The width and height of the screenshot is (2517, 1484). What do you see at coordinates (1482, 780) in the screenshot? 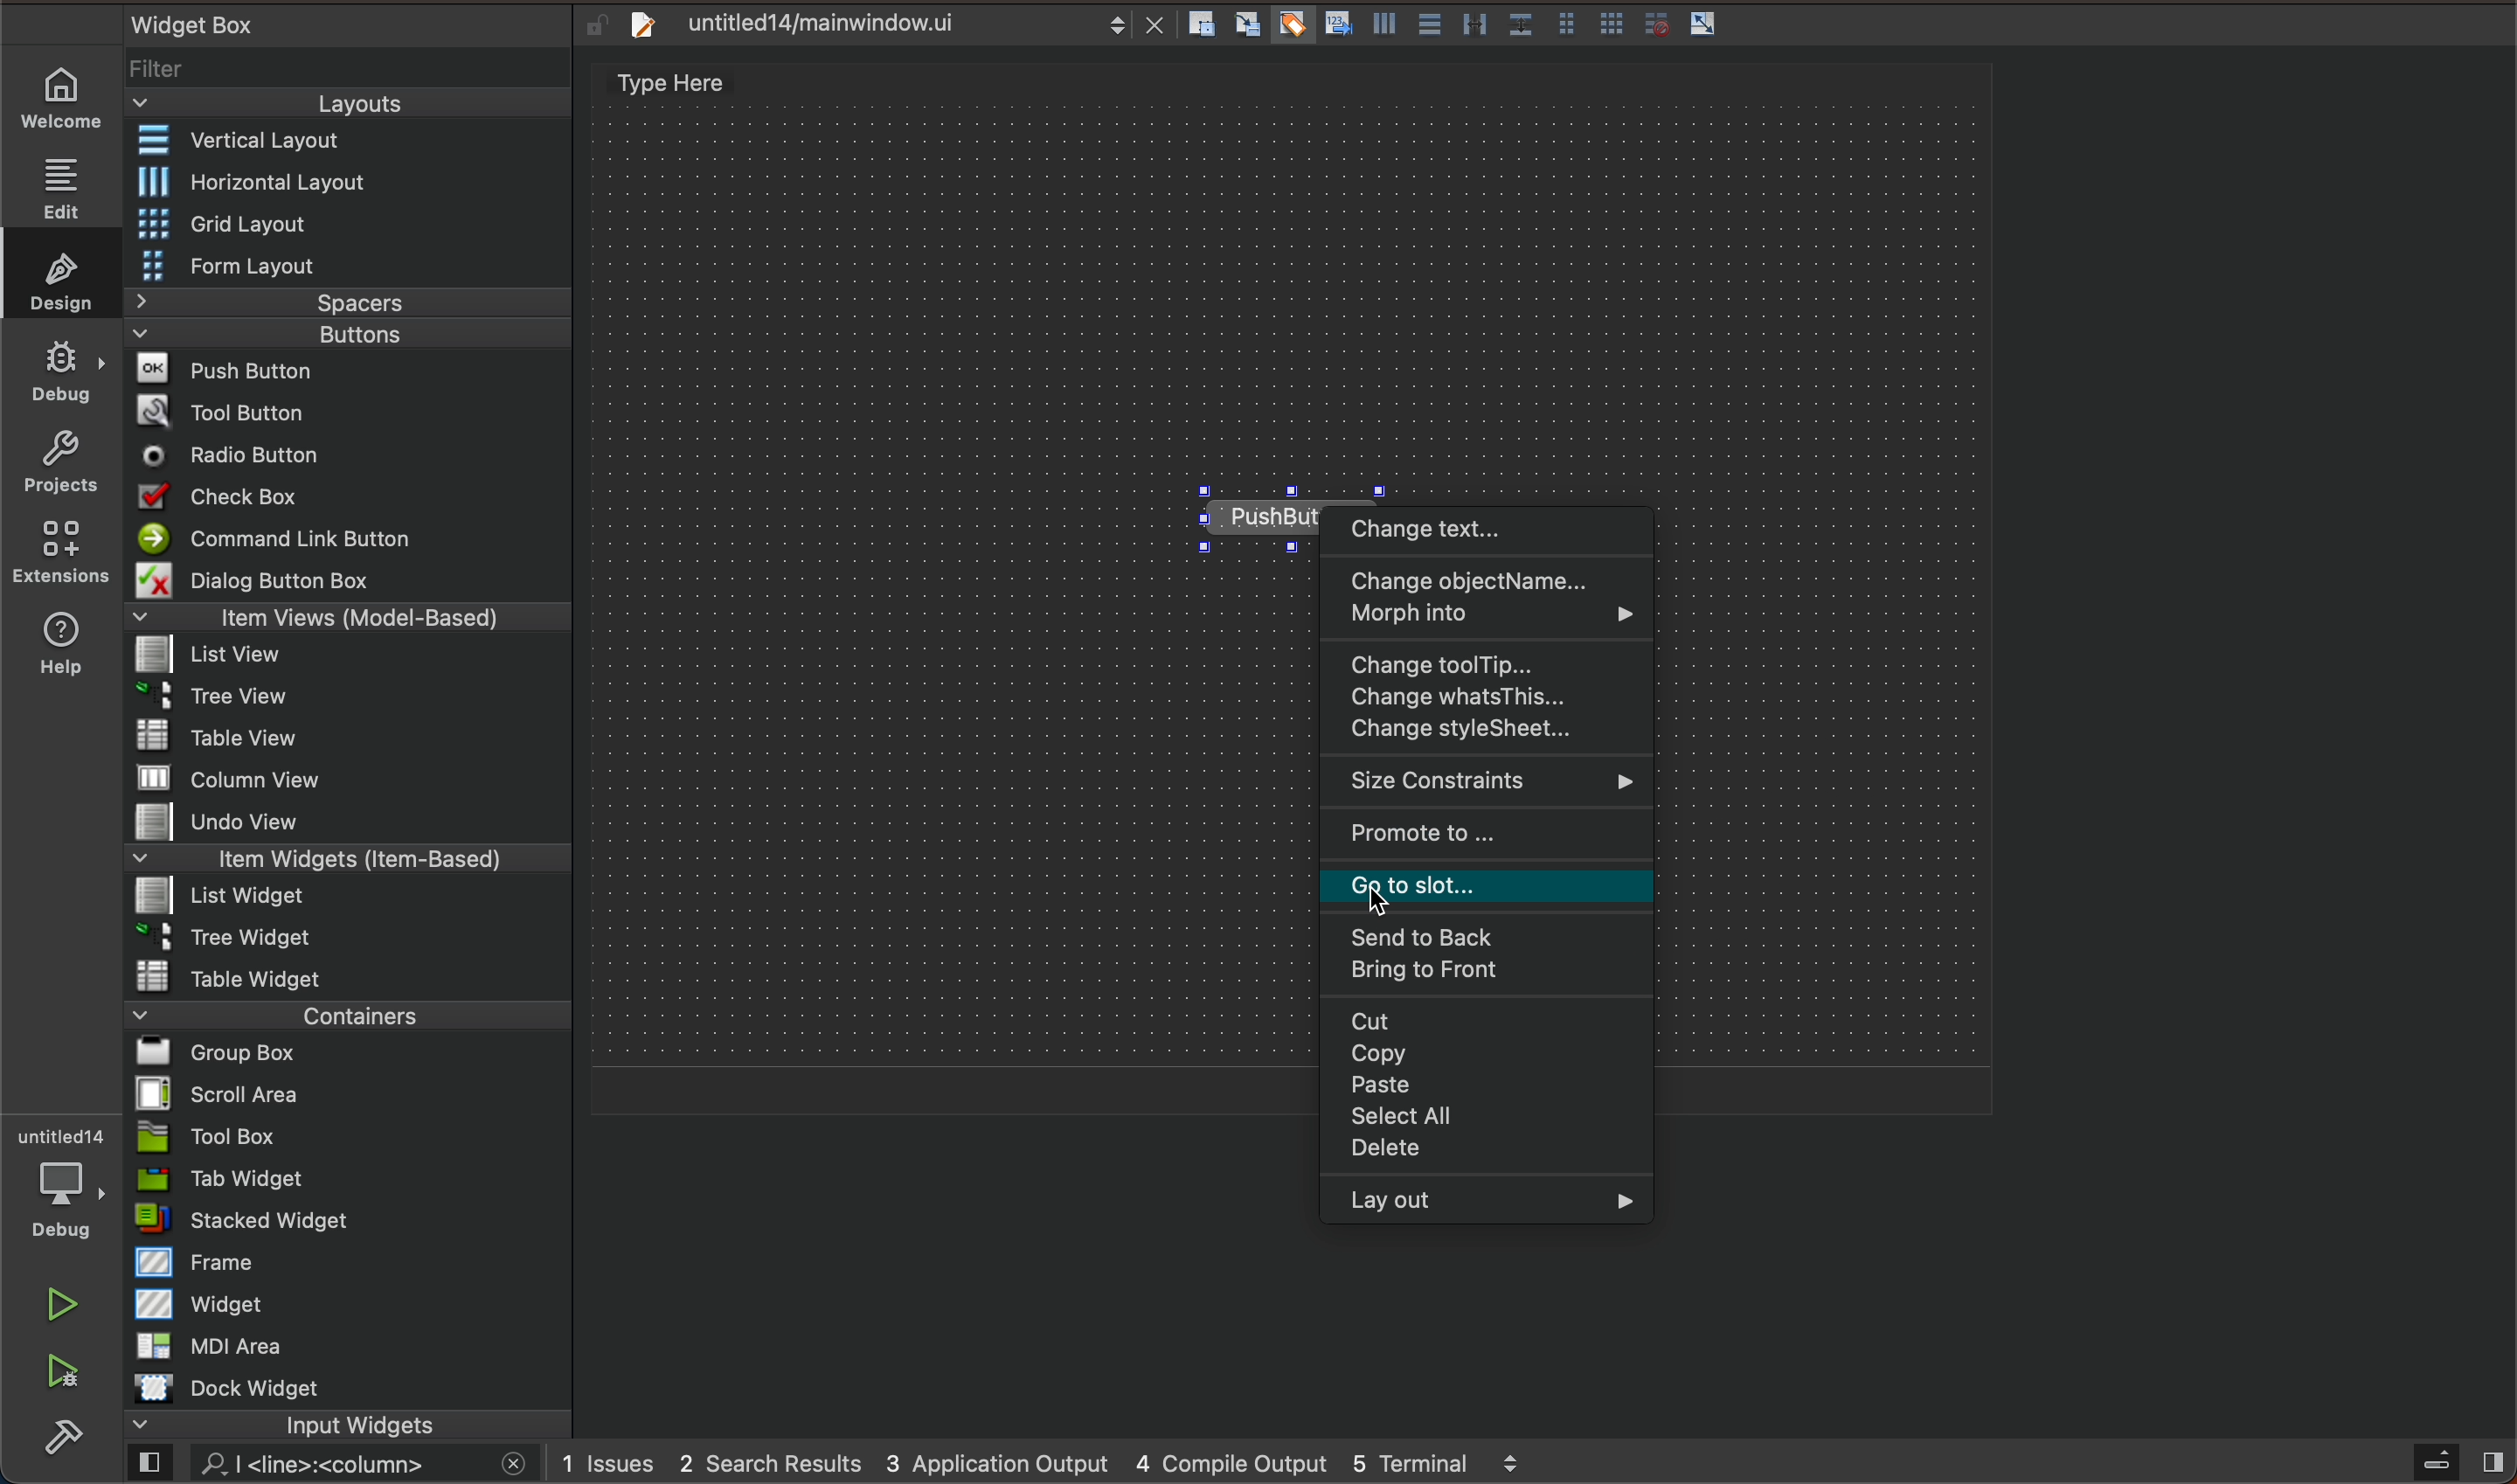
I see `size constarints` at bounding box center [1482, 780].